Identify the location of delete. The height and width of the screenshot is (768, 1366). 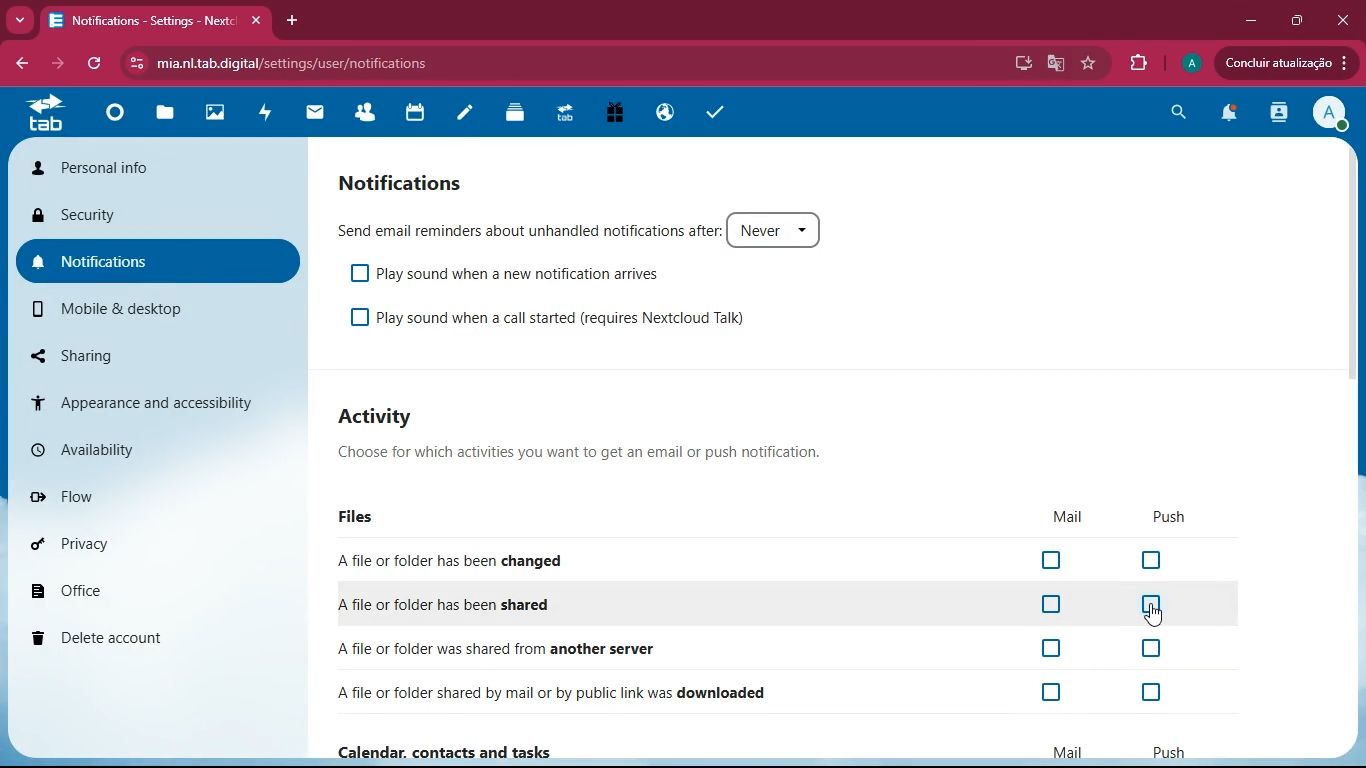
(144, 633).